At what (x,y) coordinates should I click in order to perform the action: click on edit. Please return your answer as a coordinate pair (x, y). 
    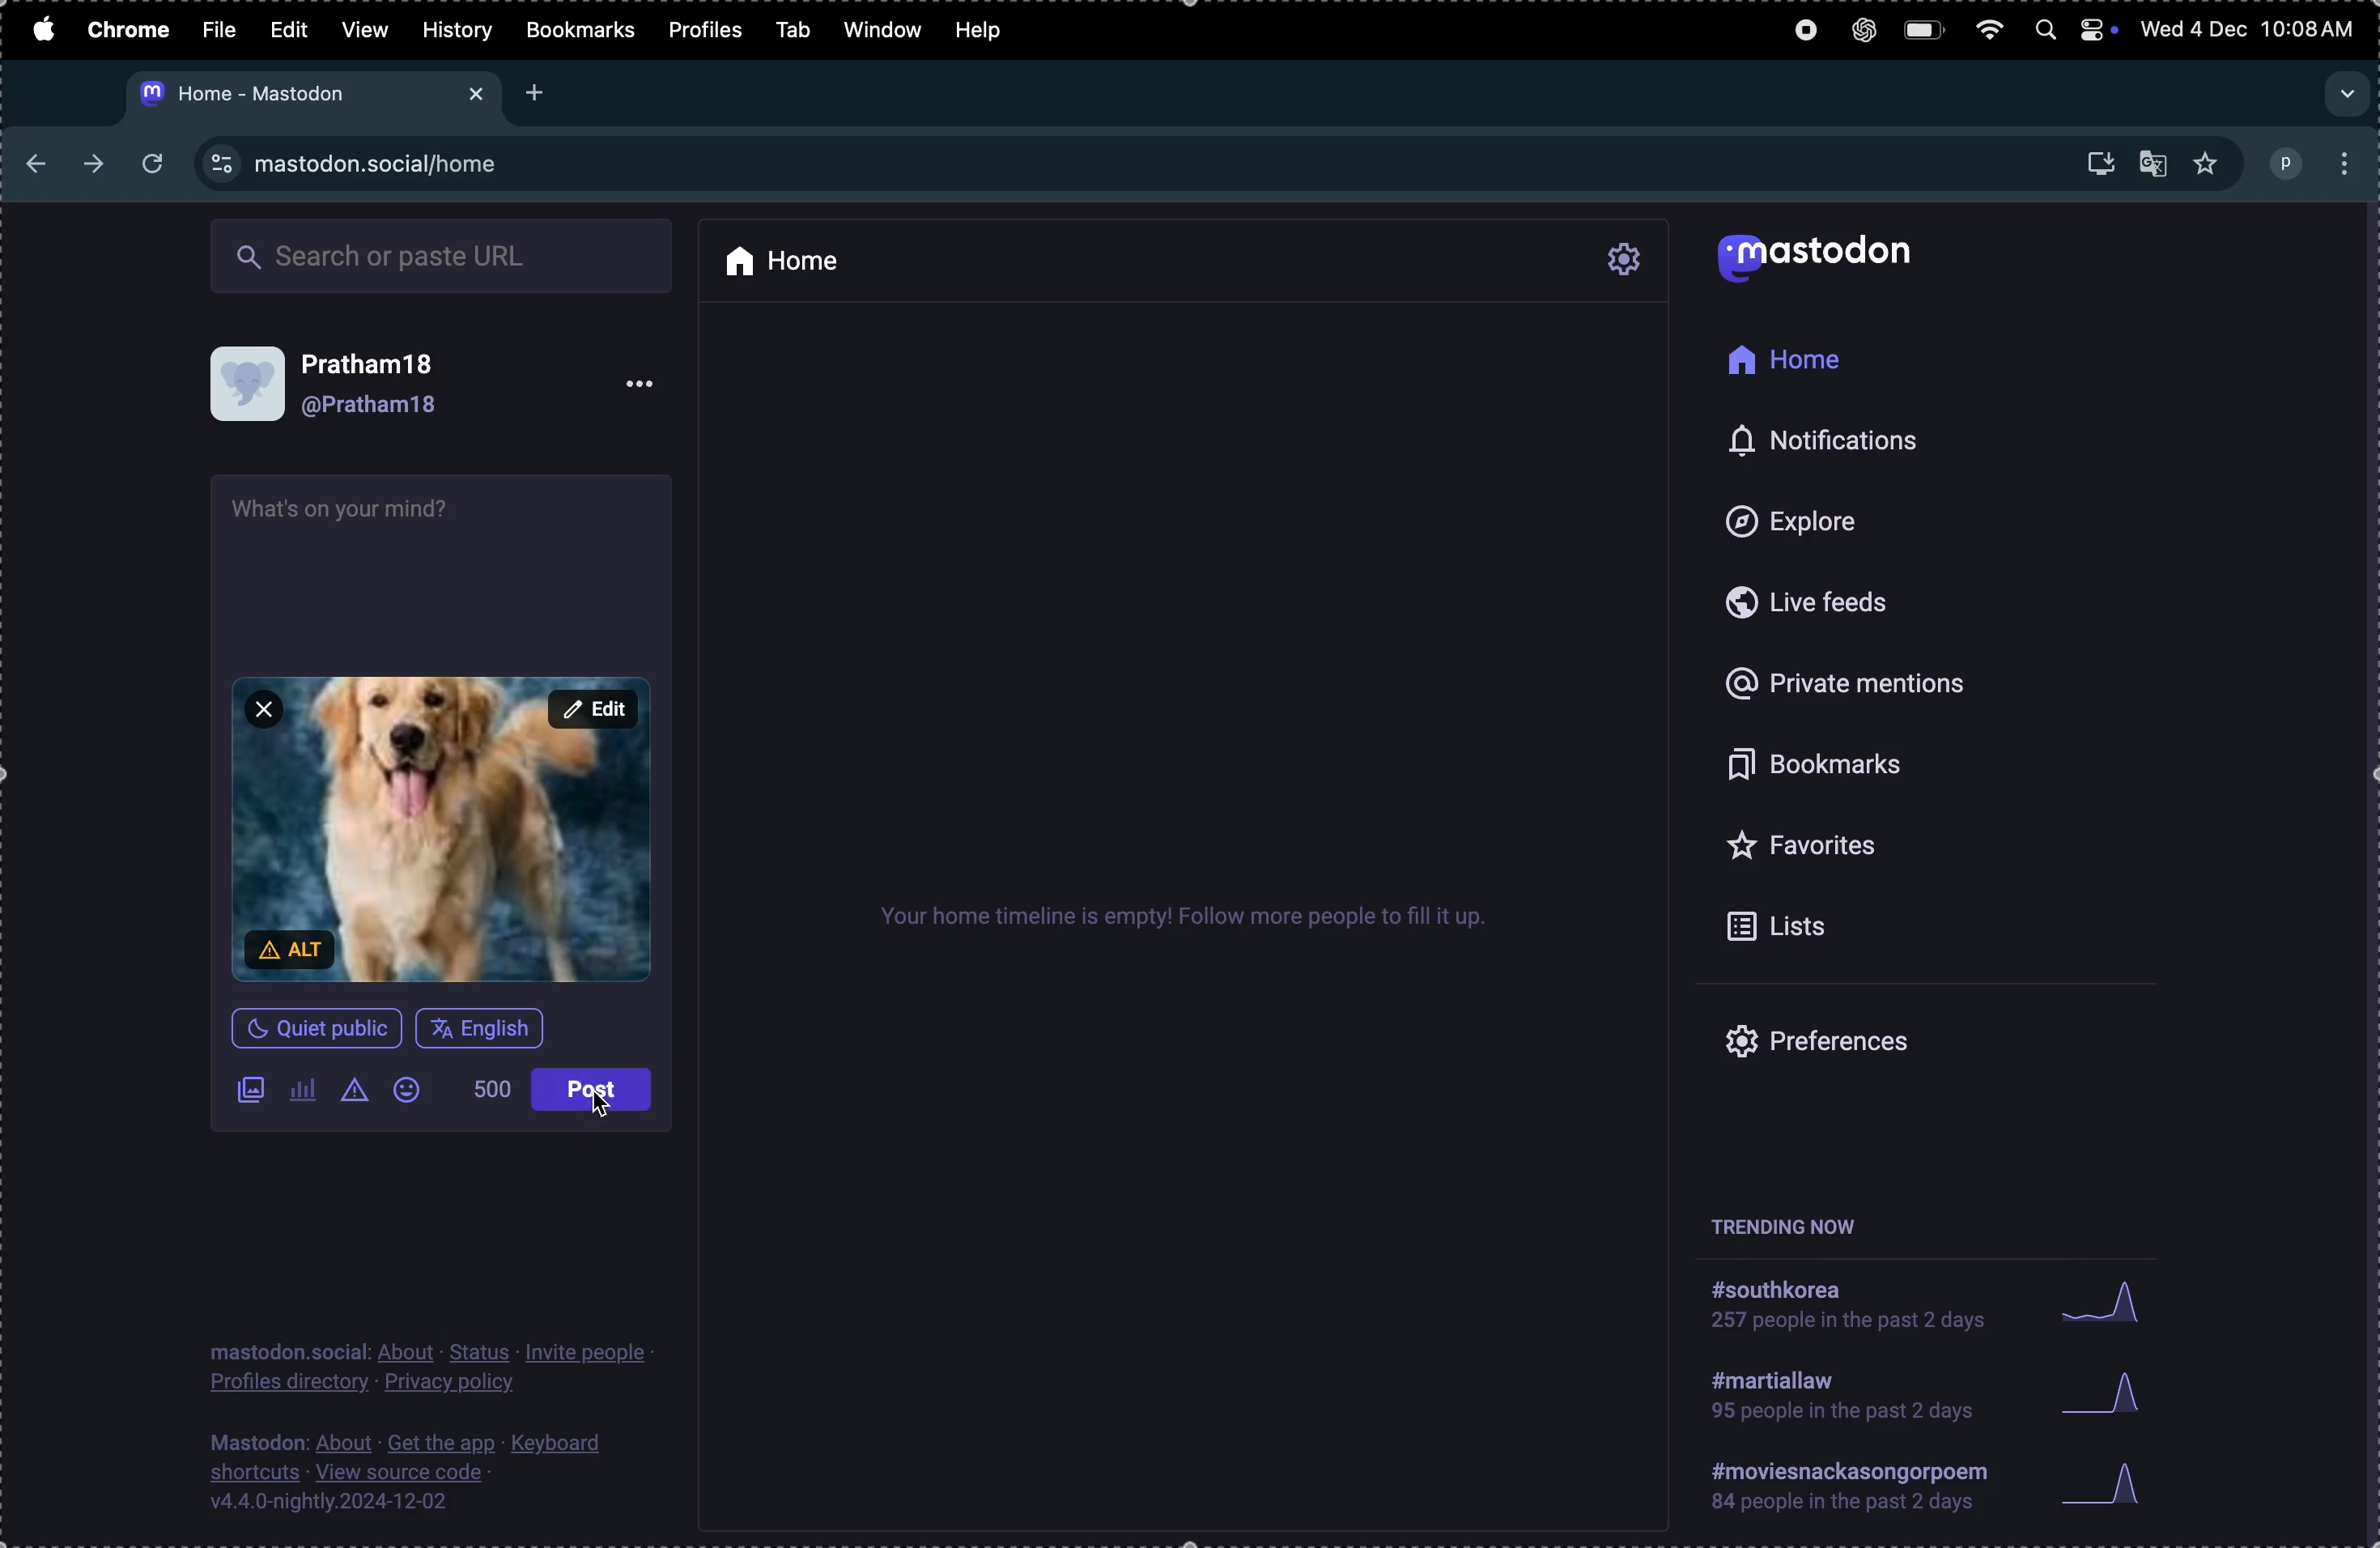
    Looking at the image, I should click on (593, 710).